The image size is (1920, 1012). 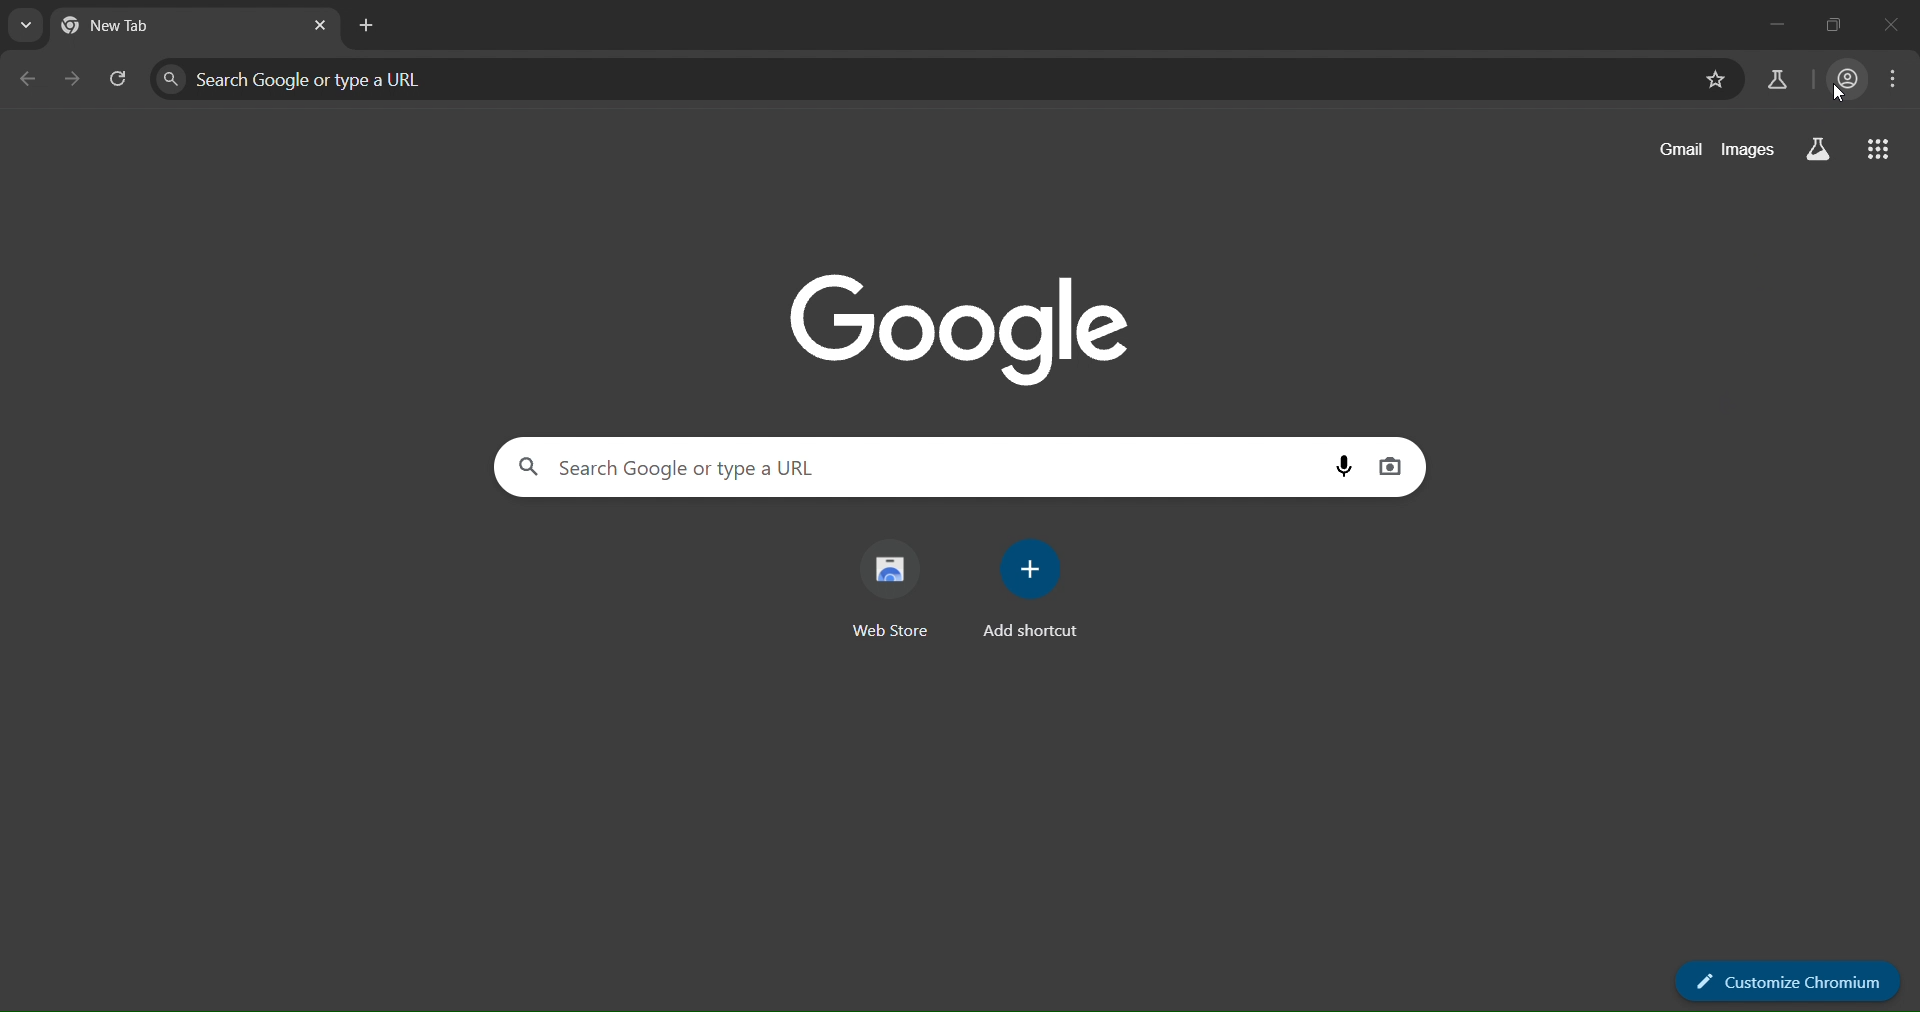 What do you see at coordinates (317, 26) in the screenshot?
I see `close tab` at bounding box center [317, 26].